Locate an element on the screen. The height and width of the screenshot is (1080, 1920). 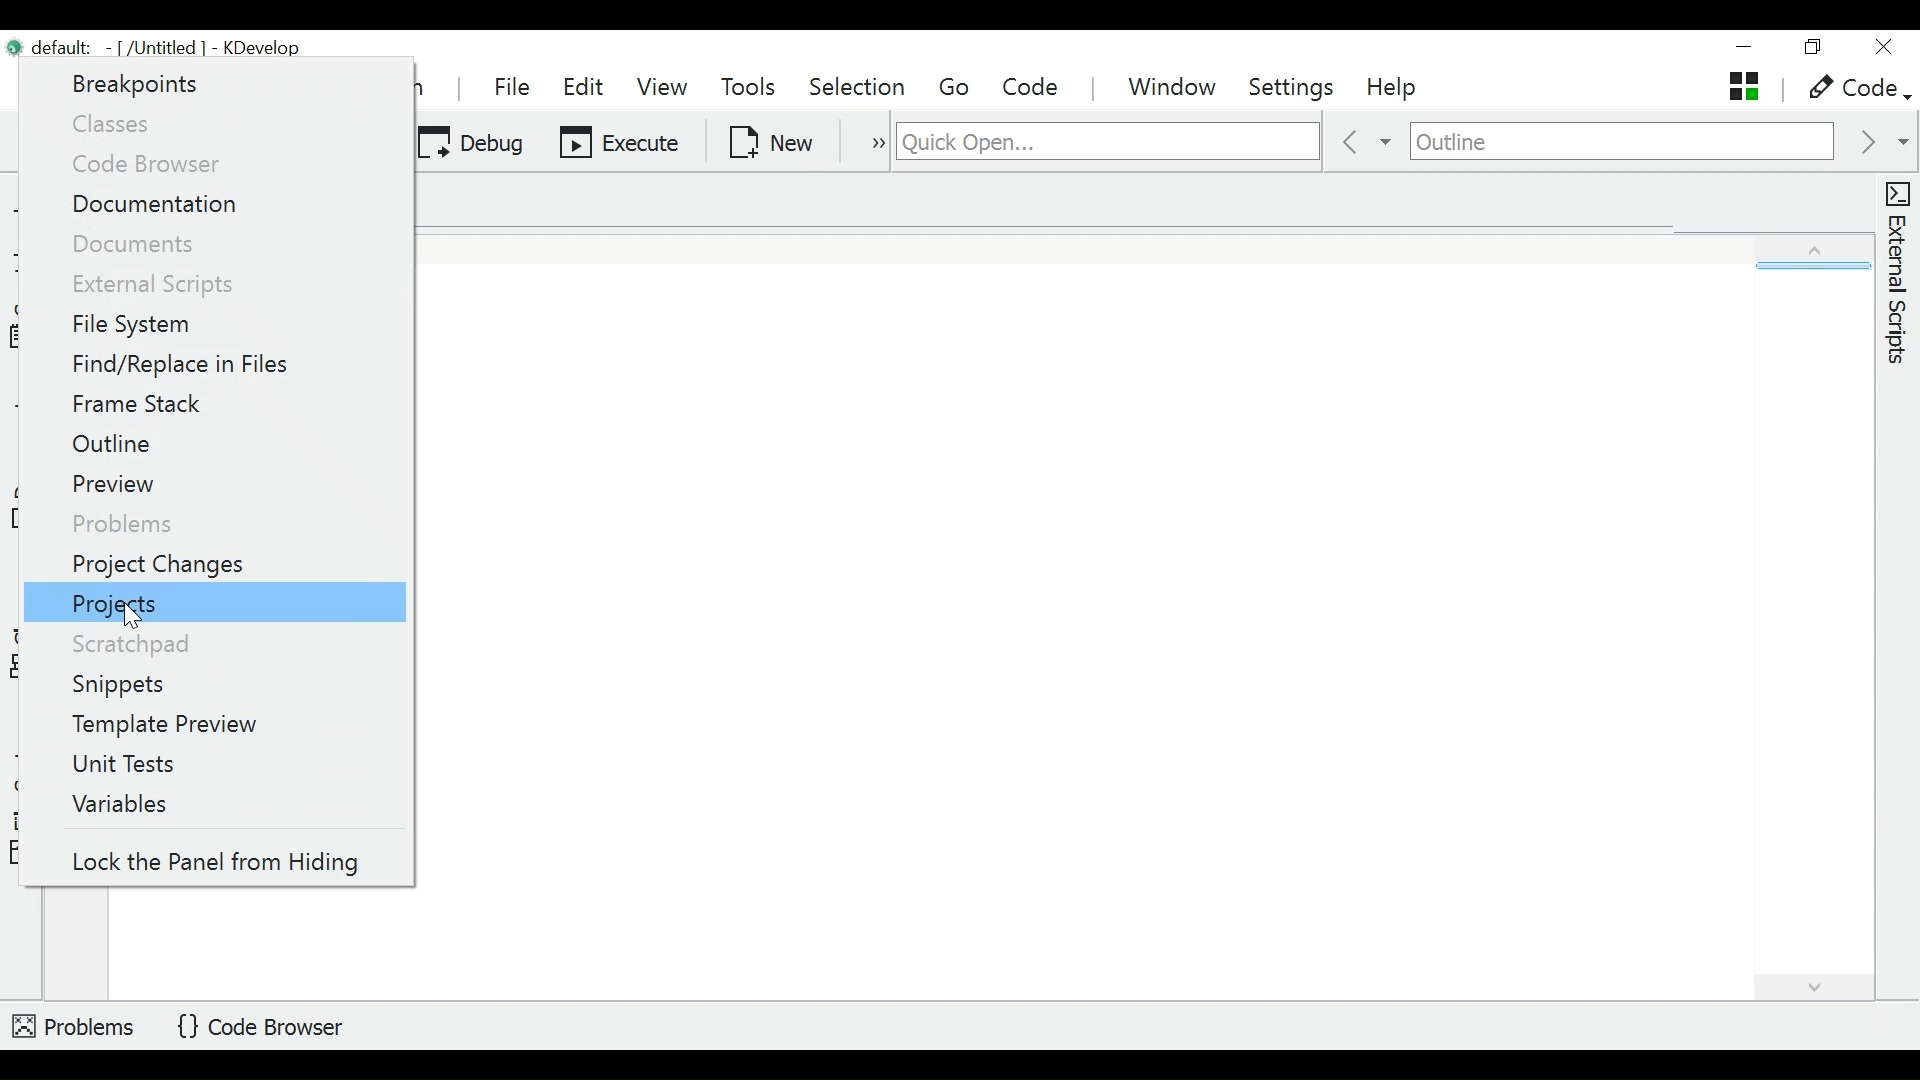
expand is located at coordinates (1804, 989).